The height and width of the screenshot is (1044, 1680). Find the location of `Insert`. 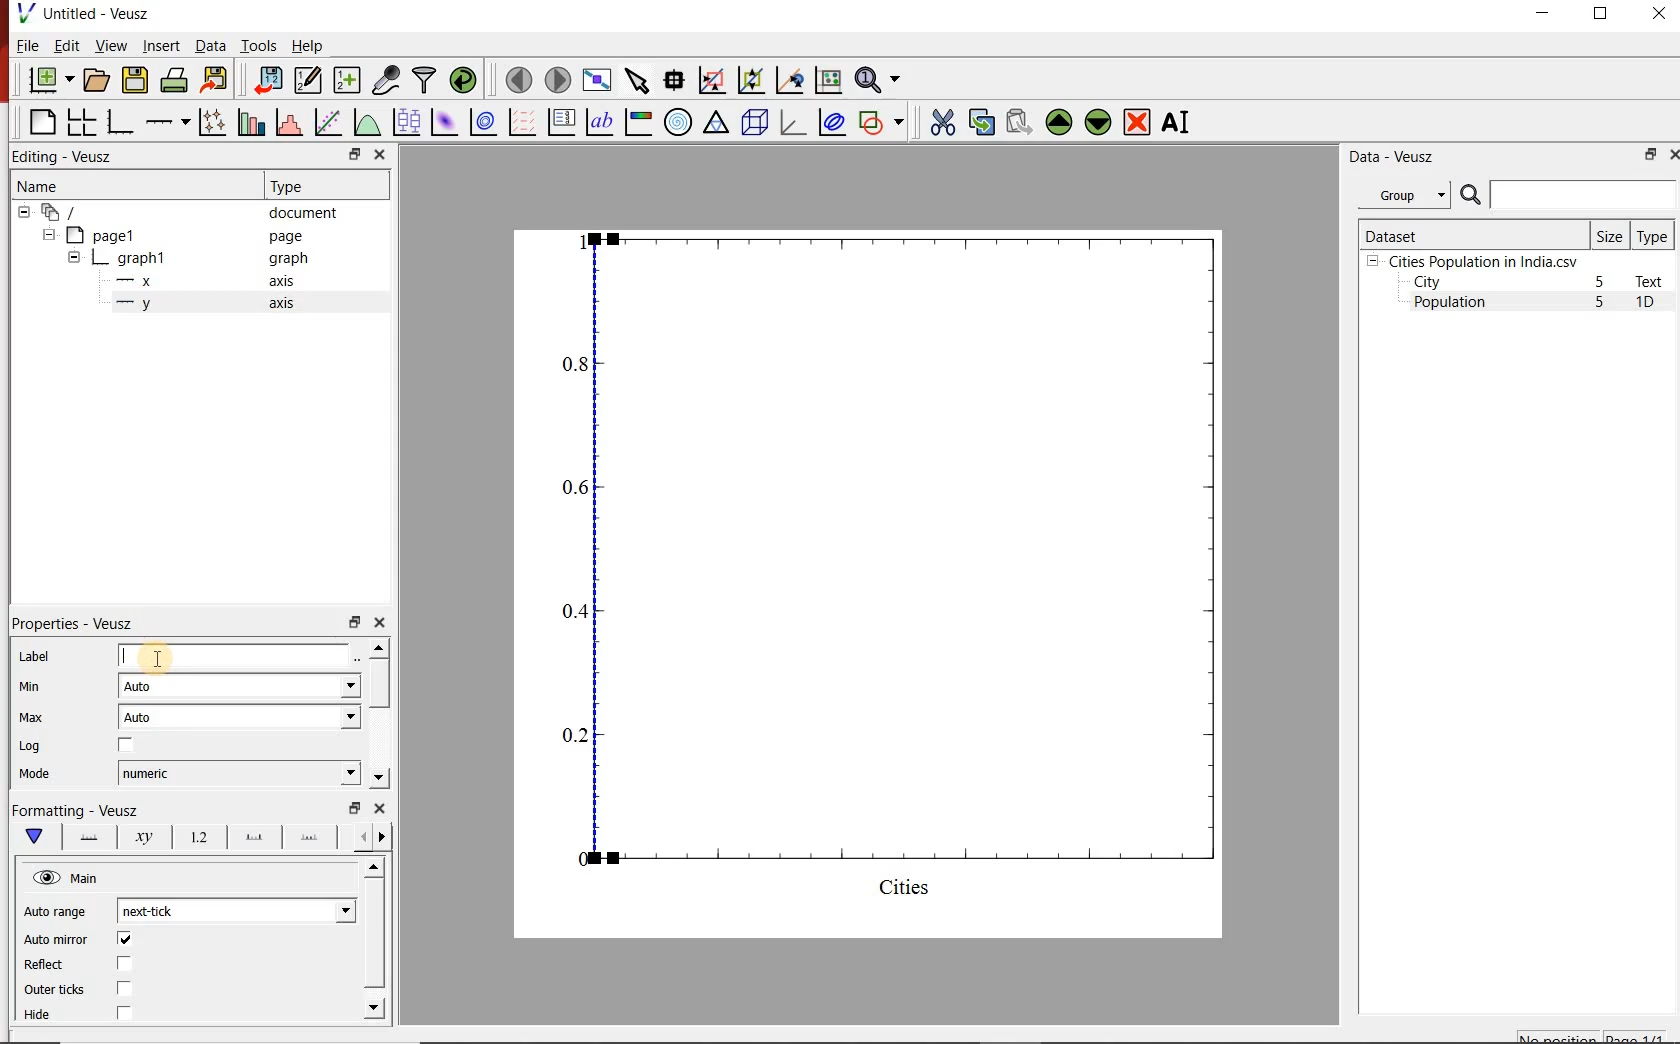

Insert is located at coordinates (160, 47).